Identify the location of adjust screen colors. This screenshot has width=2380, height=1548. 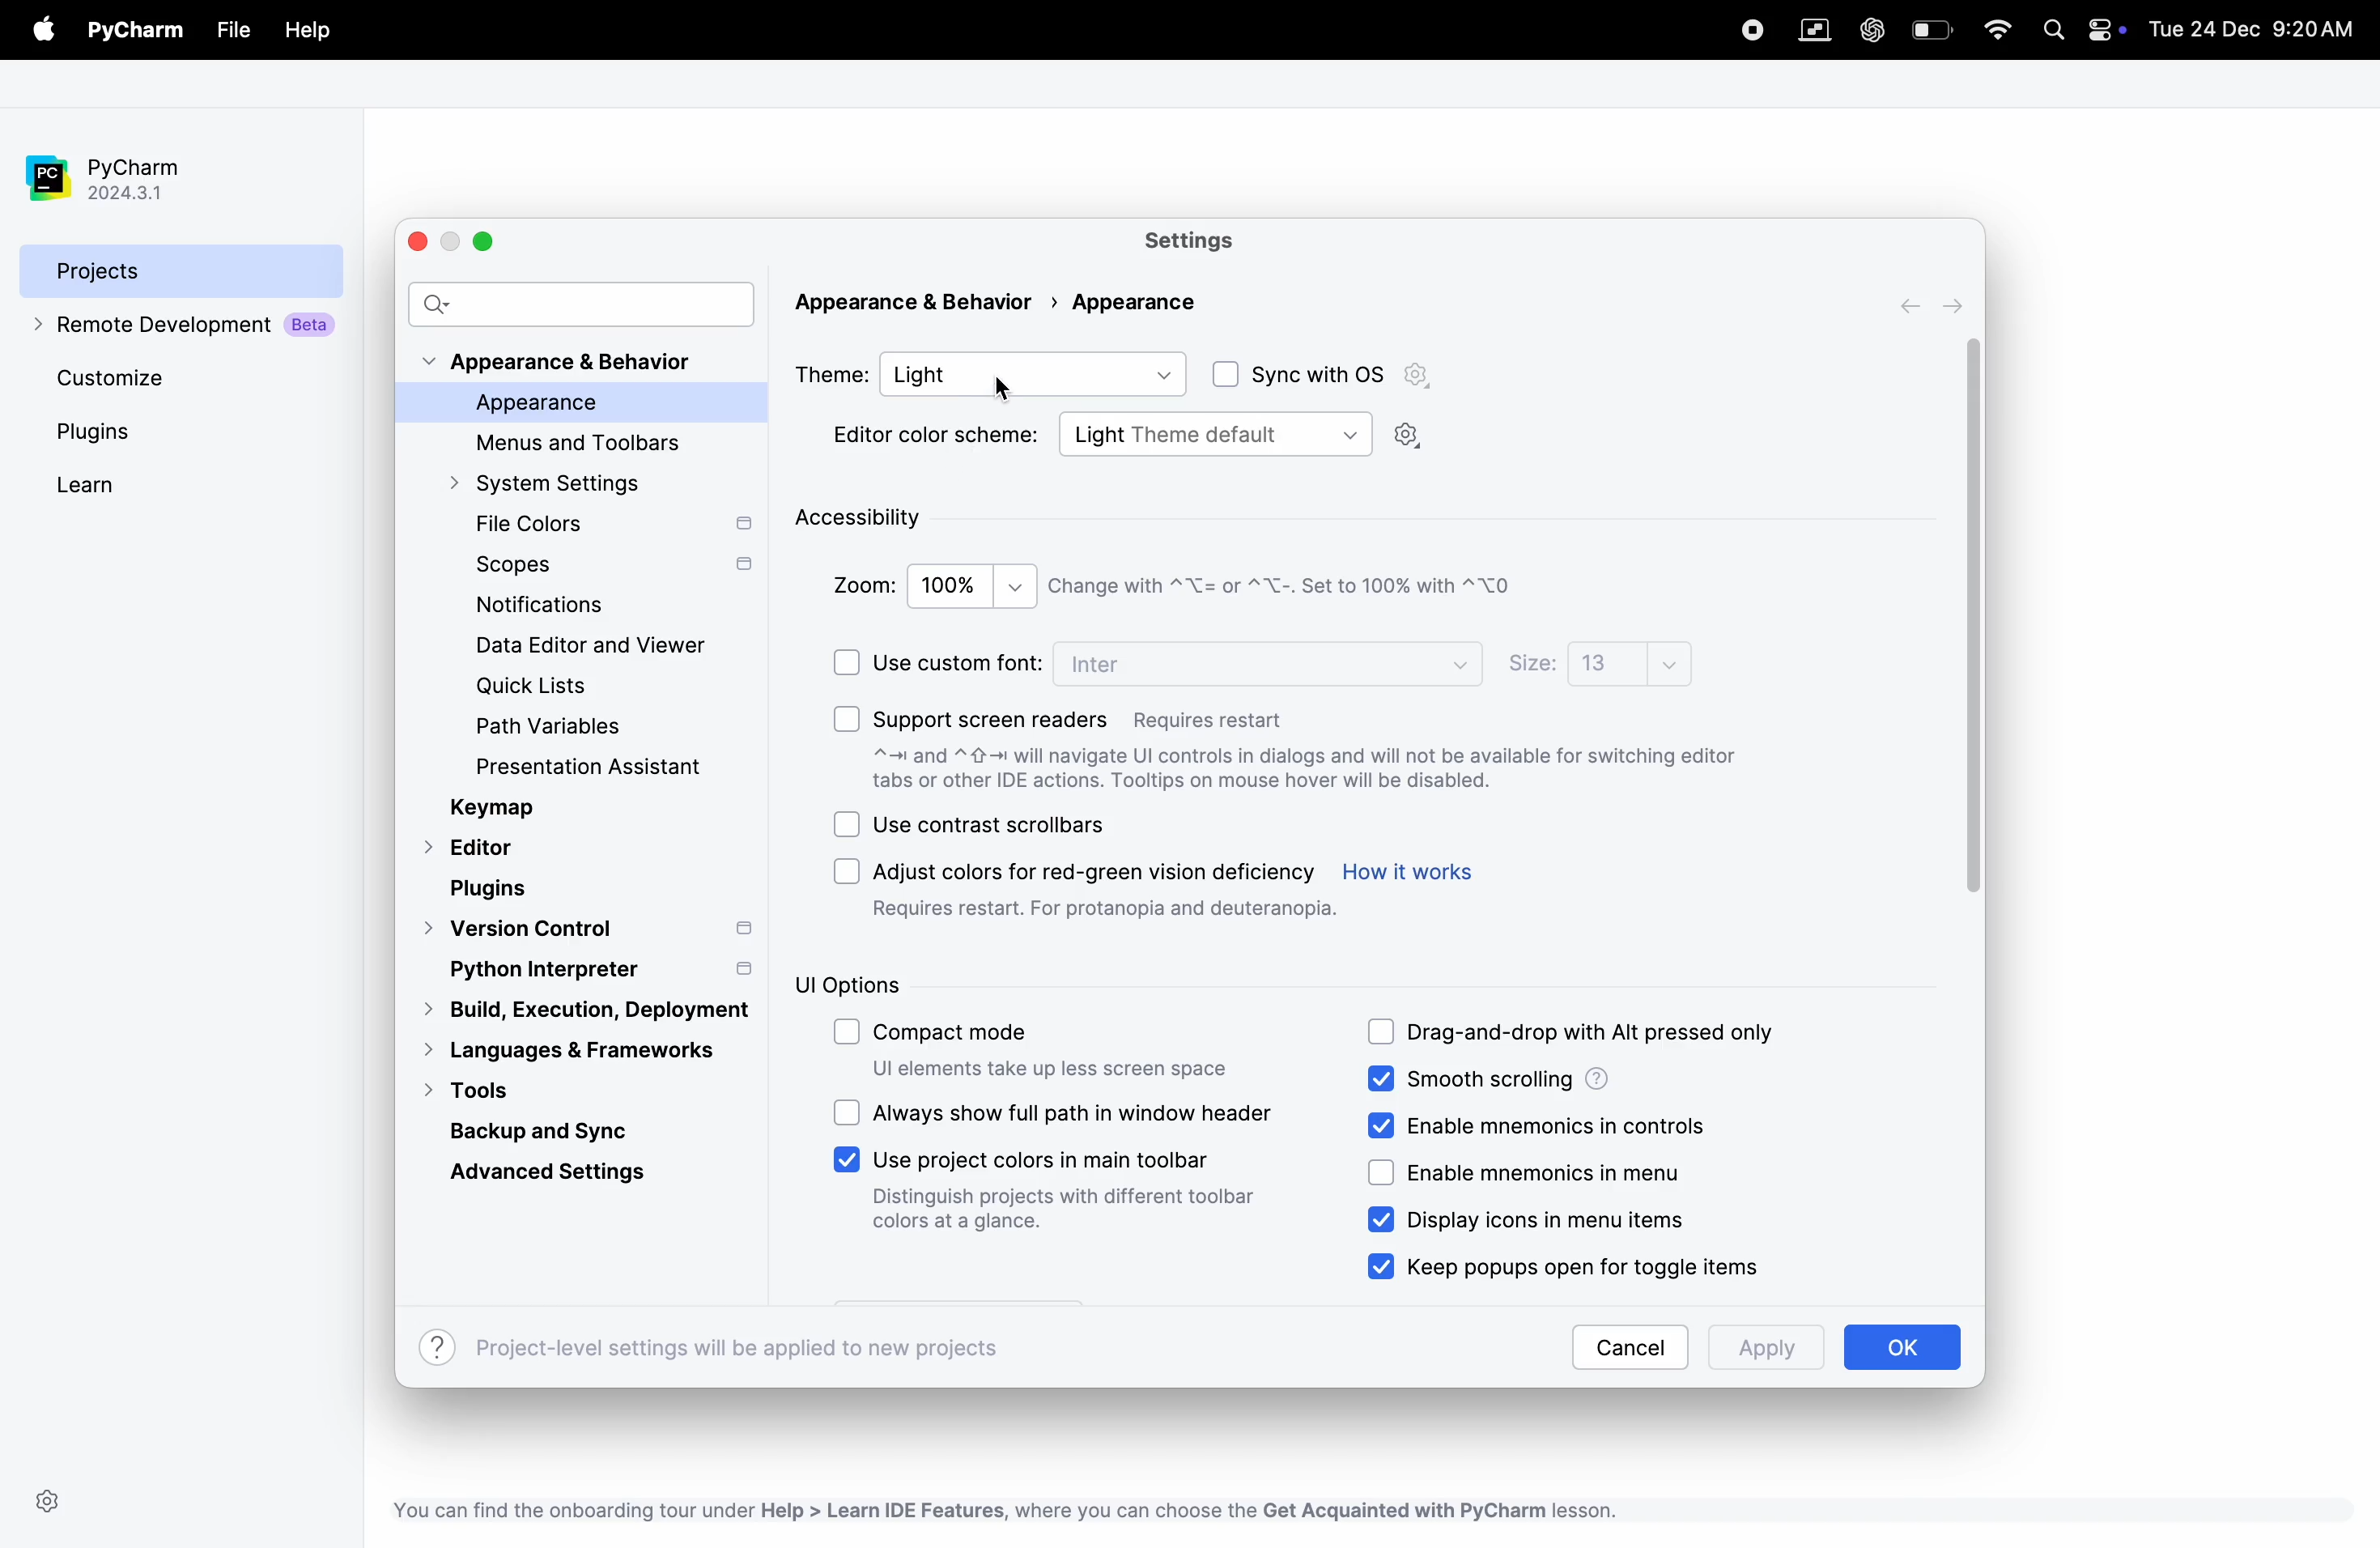
(1107, 889).